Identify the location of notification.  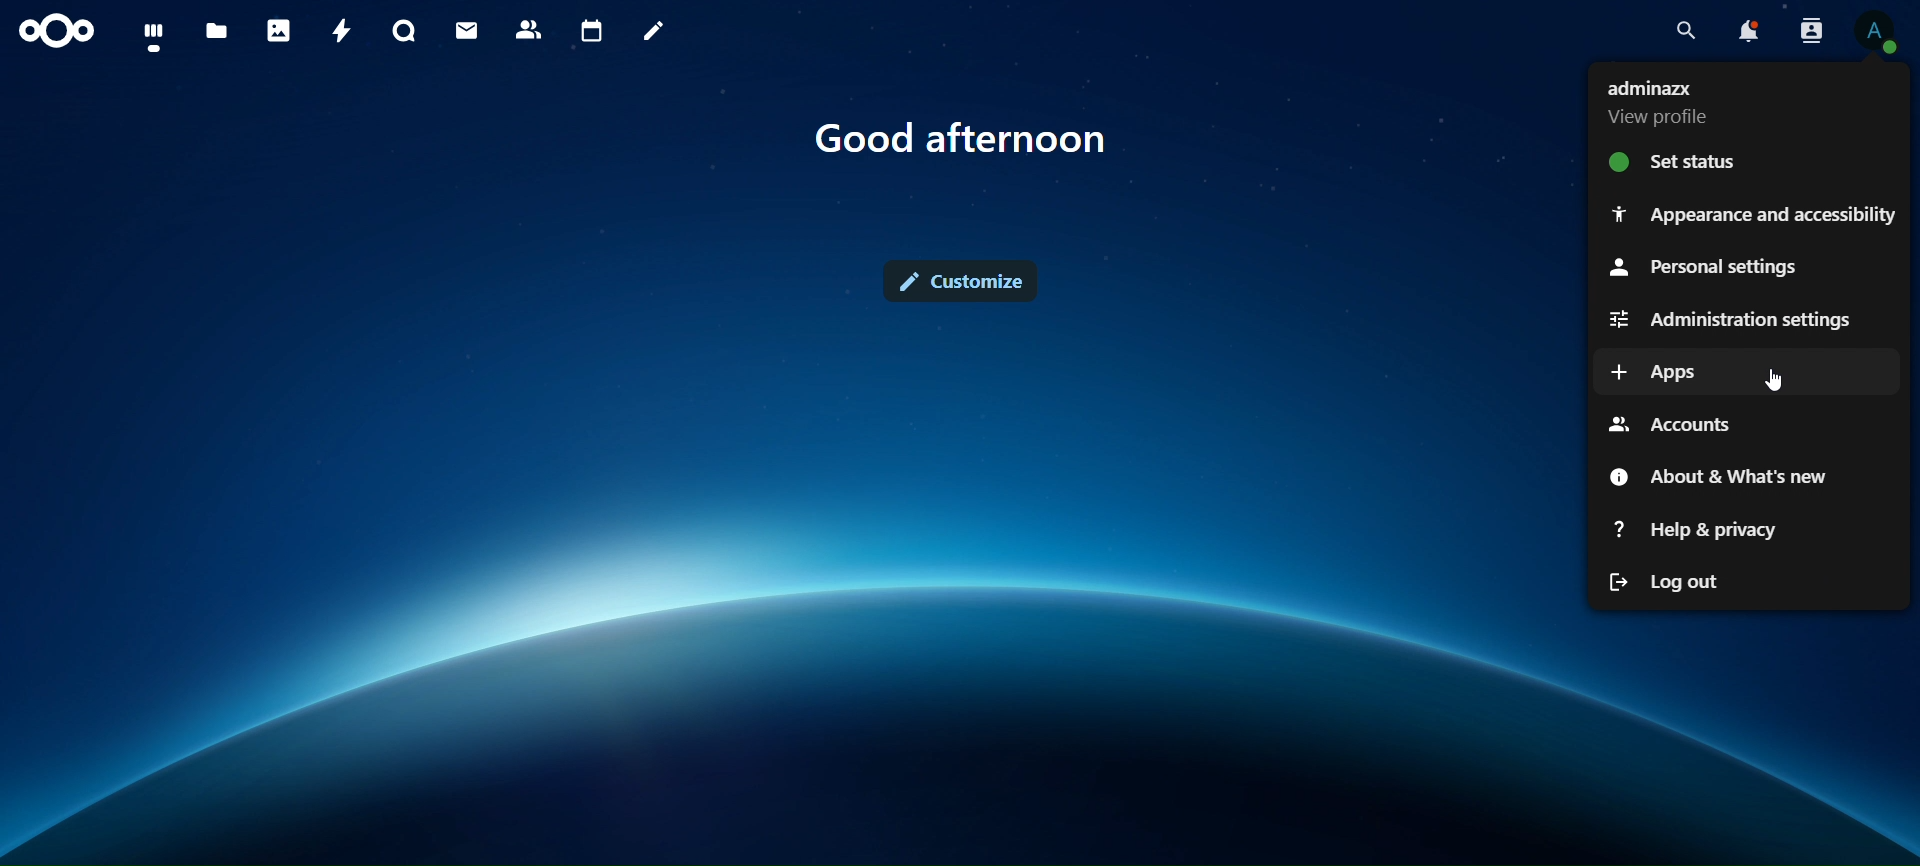
(1807, 30).